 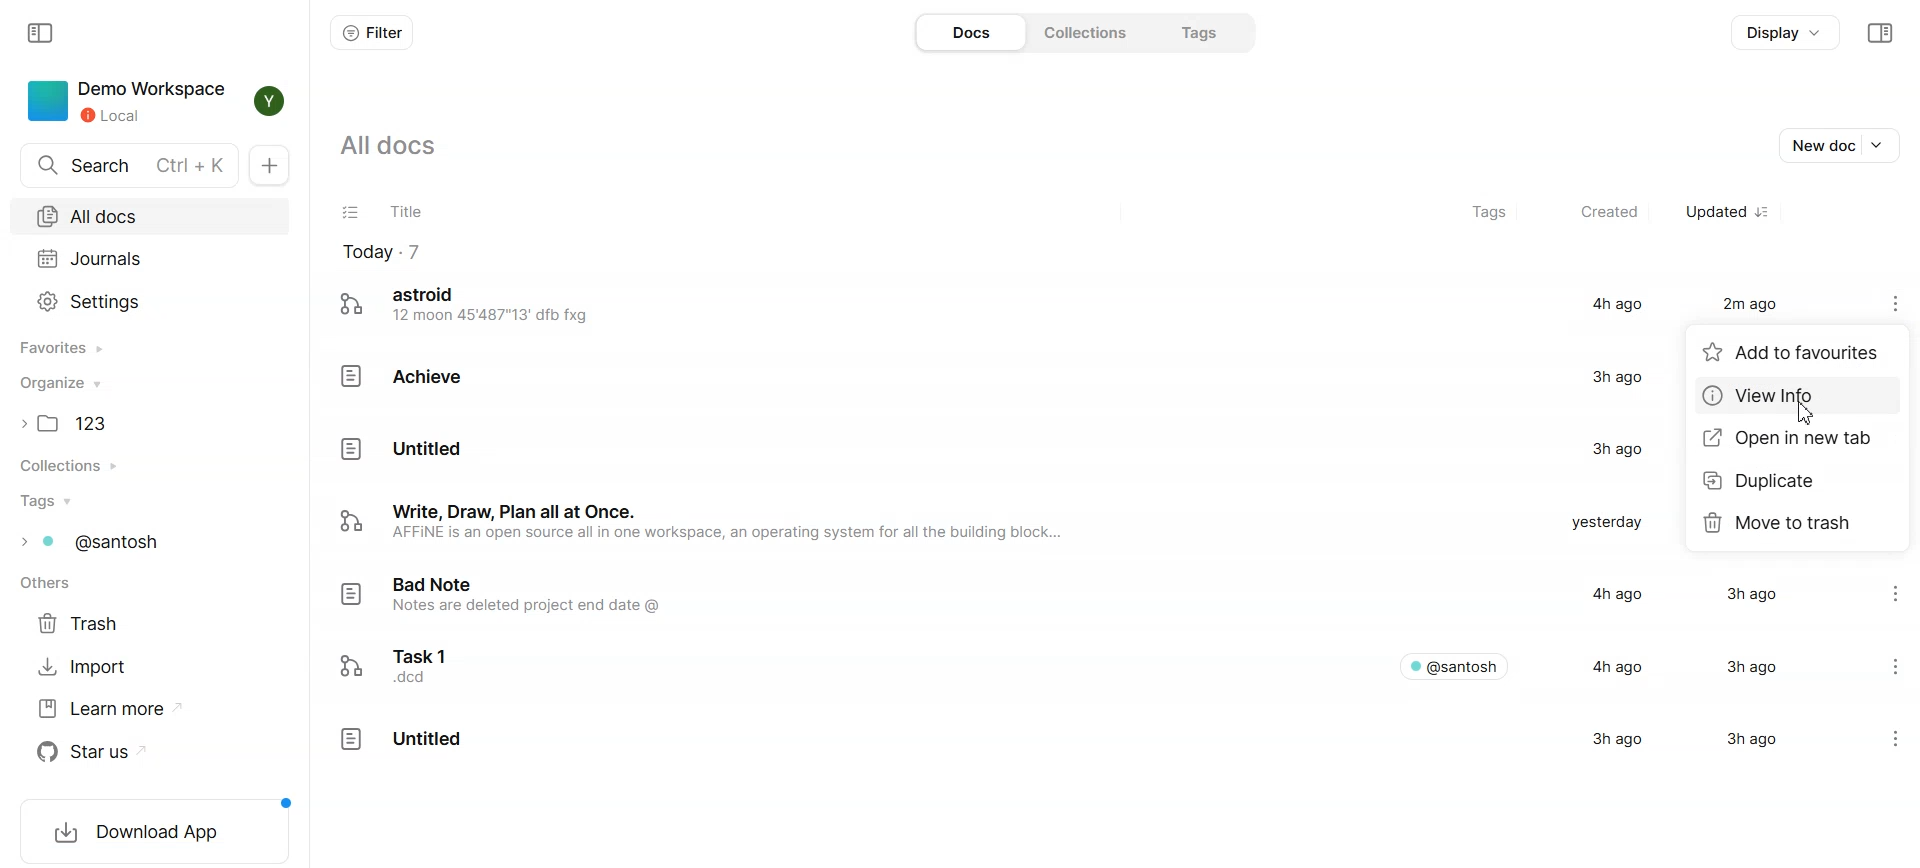 What do you see at coordinates (1717, 212) in the screenshot?
I see `Updated` at bounding box center [1717, 212].